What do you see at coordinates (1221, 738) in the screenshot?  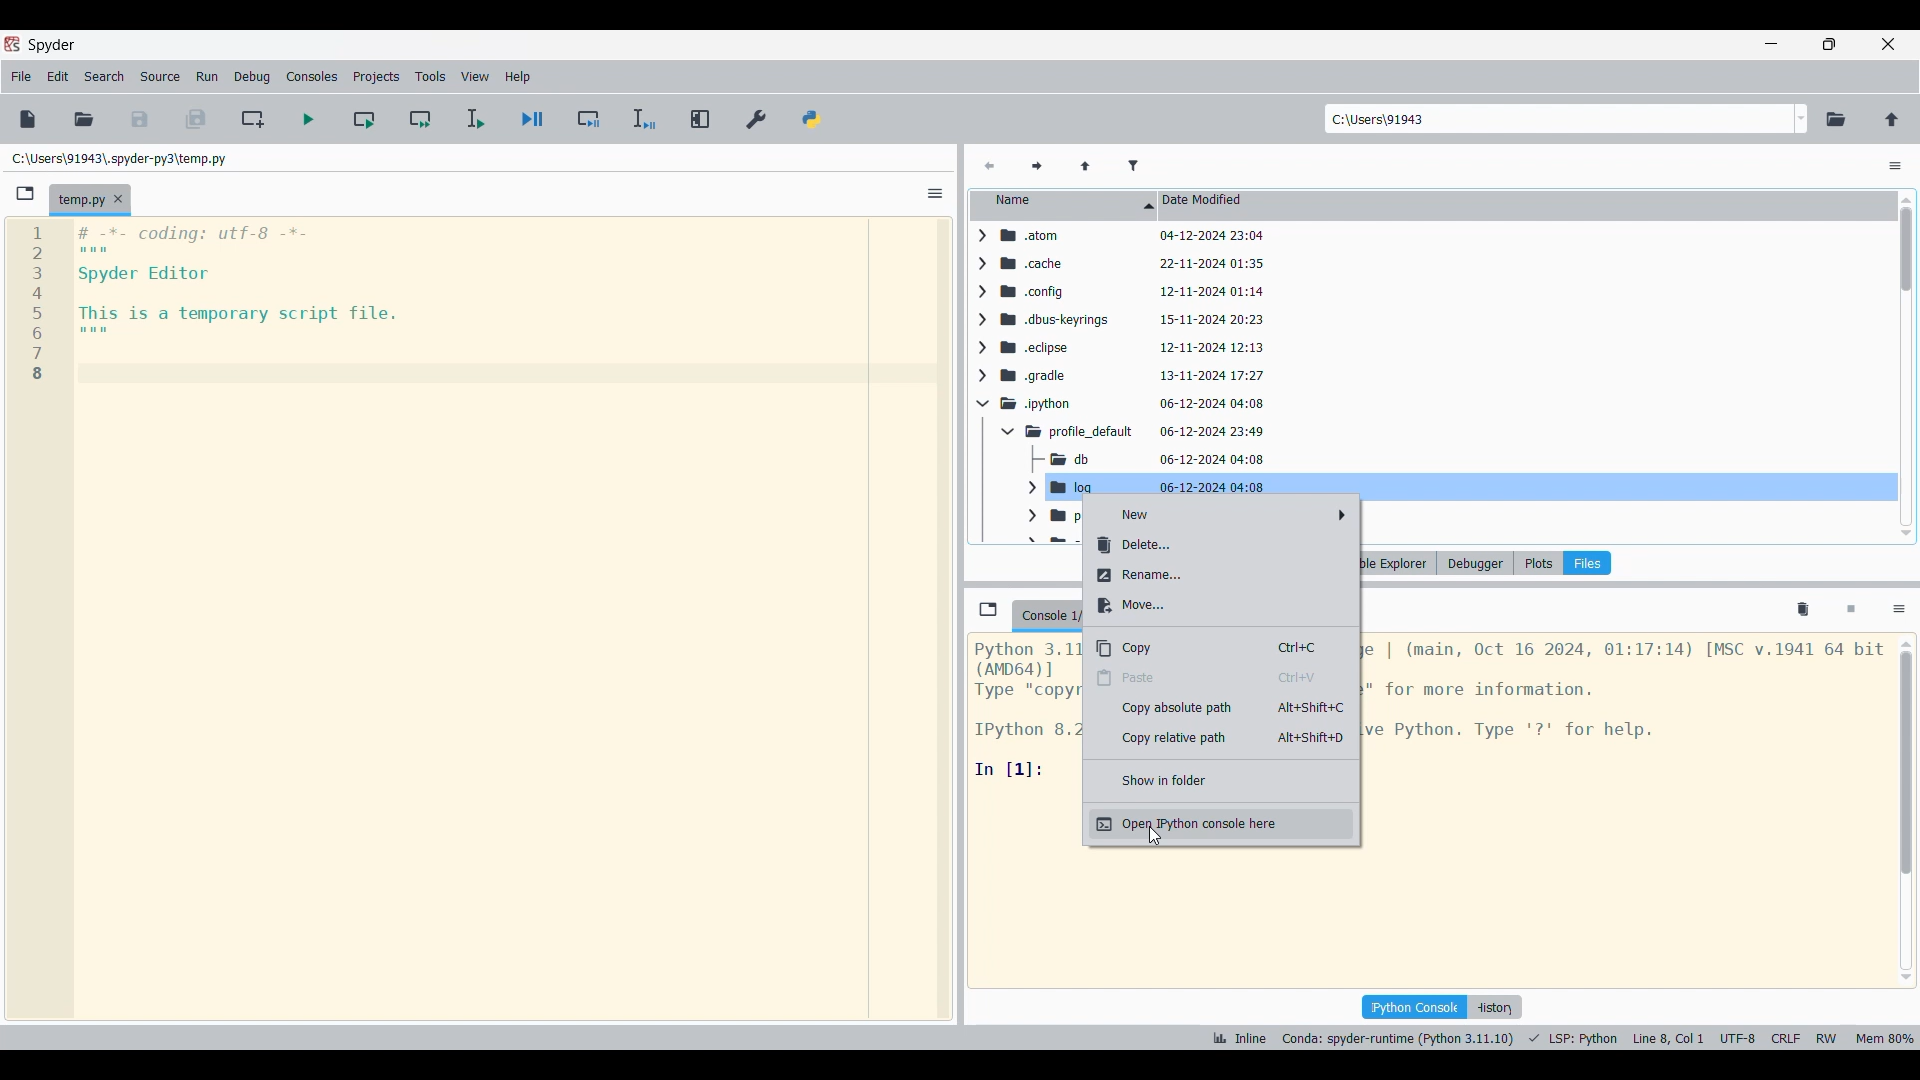 I see `Copy relative path` at bounding box center [1221, 738].